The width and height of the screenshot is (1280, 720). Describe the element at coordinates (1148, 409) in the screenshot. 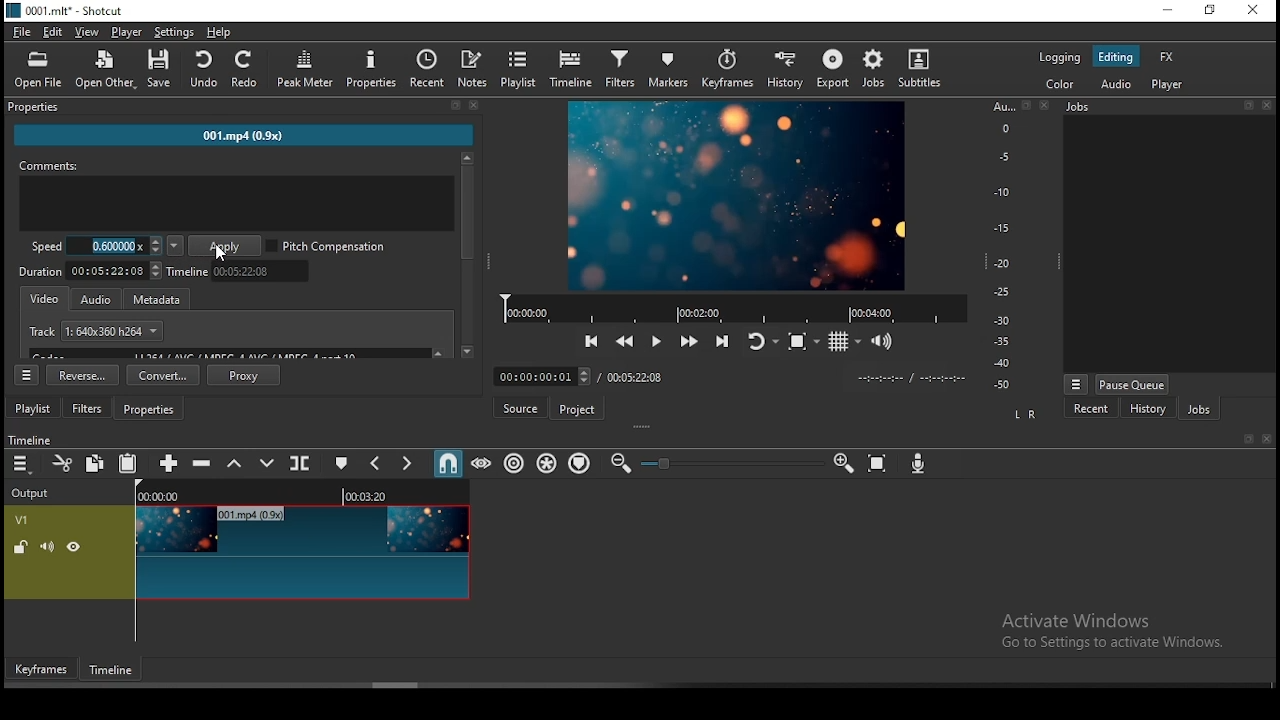

I see `history` at that location.